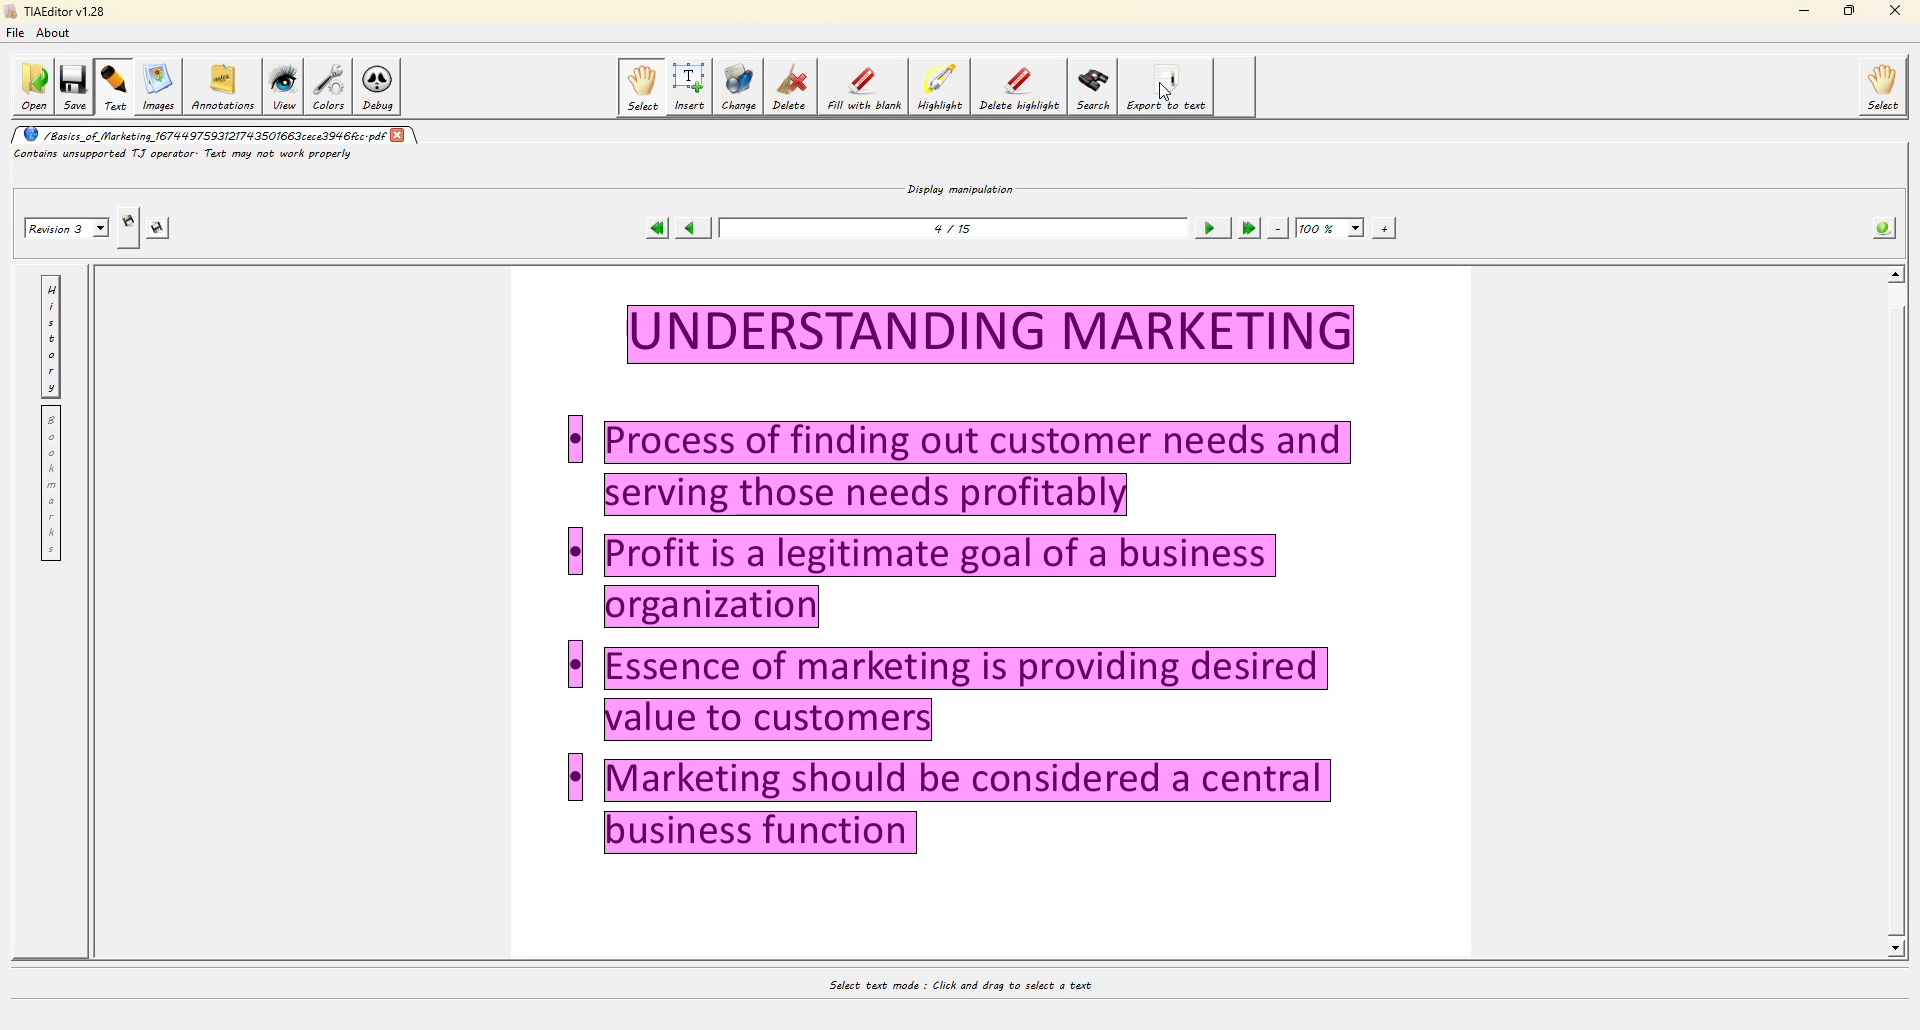  I want to click on colors, so click(329, 88).